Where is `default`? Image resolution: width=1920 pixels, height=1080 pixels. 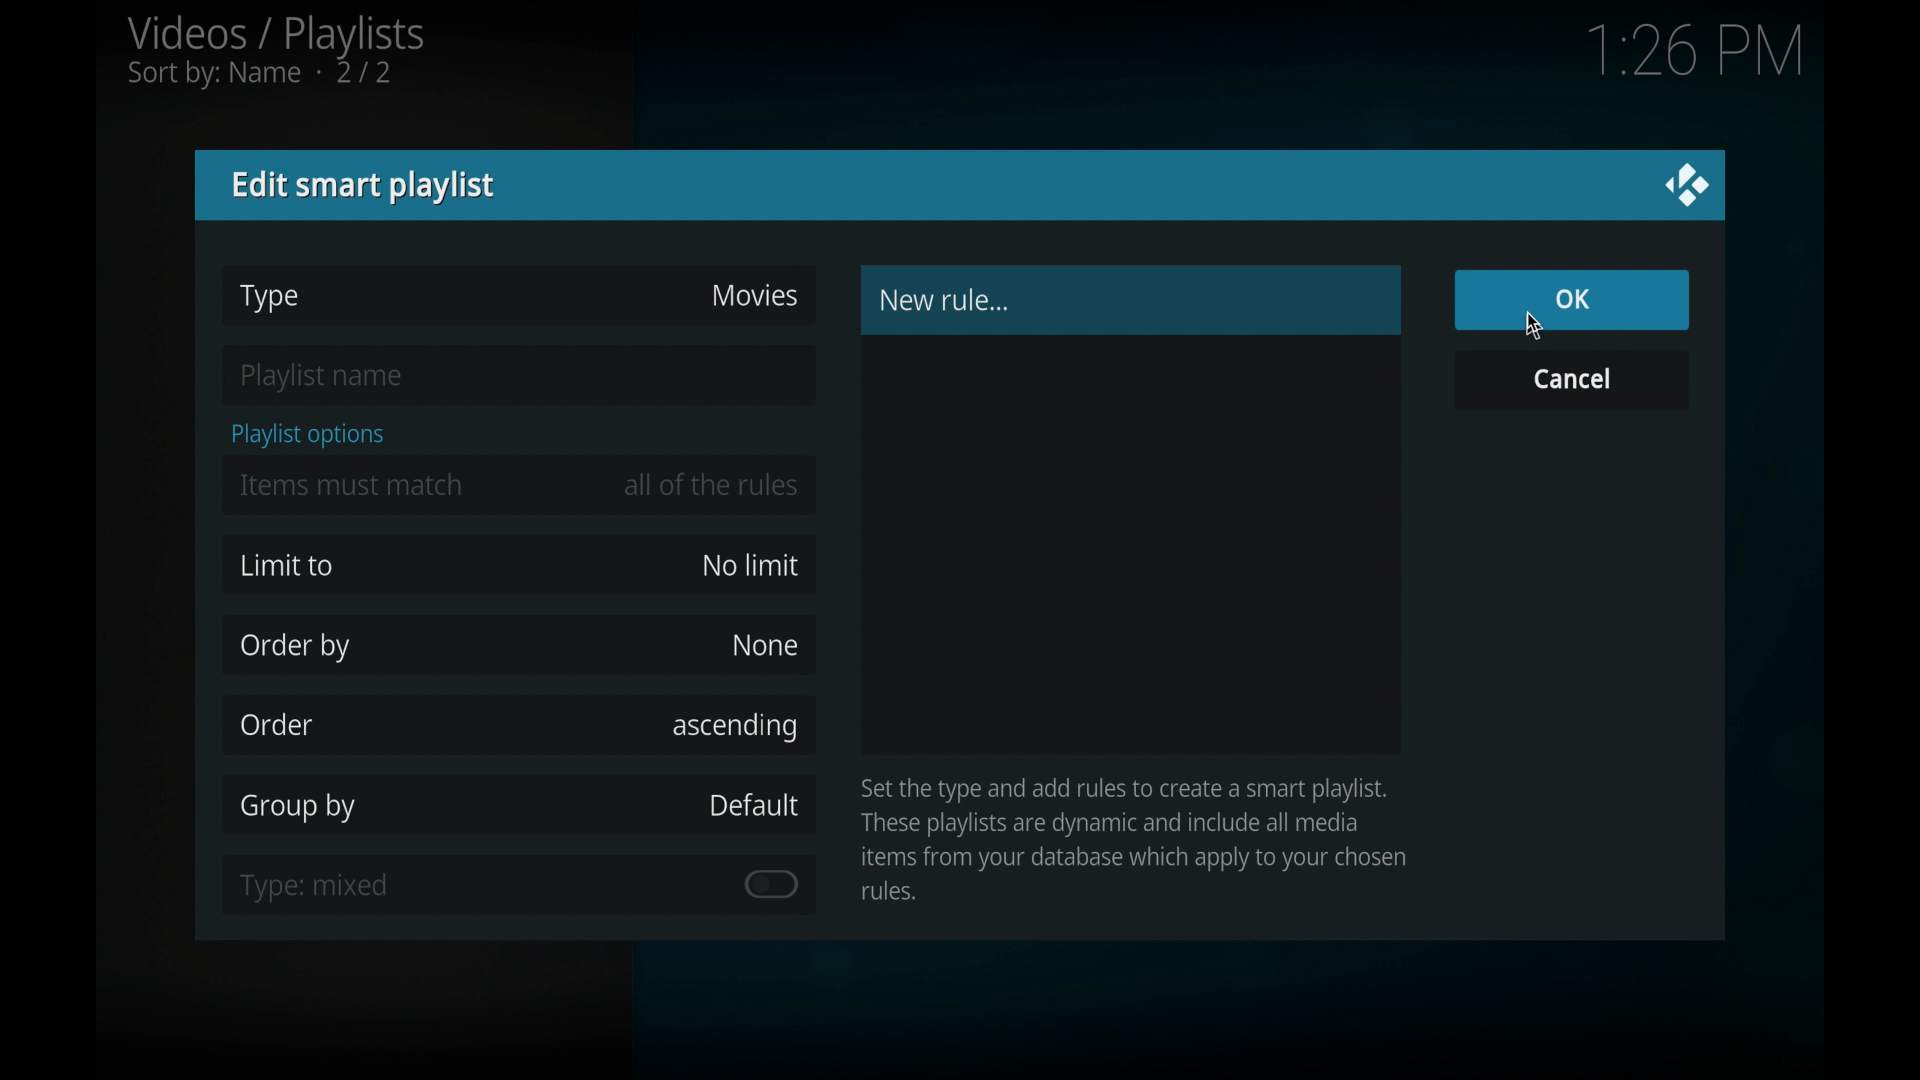
default is located at coordinates (754, 806).